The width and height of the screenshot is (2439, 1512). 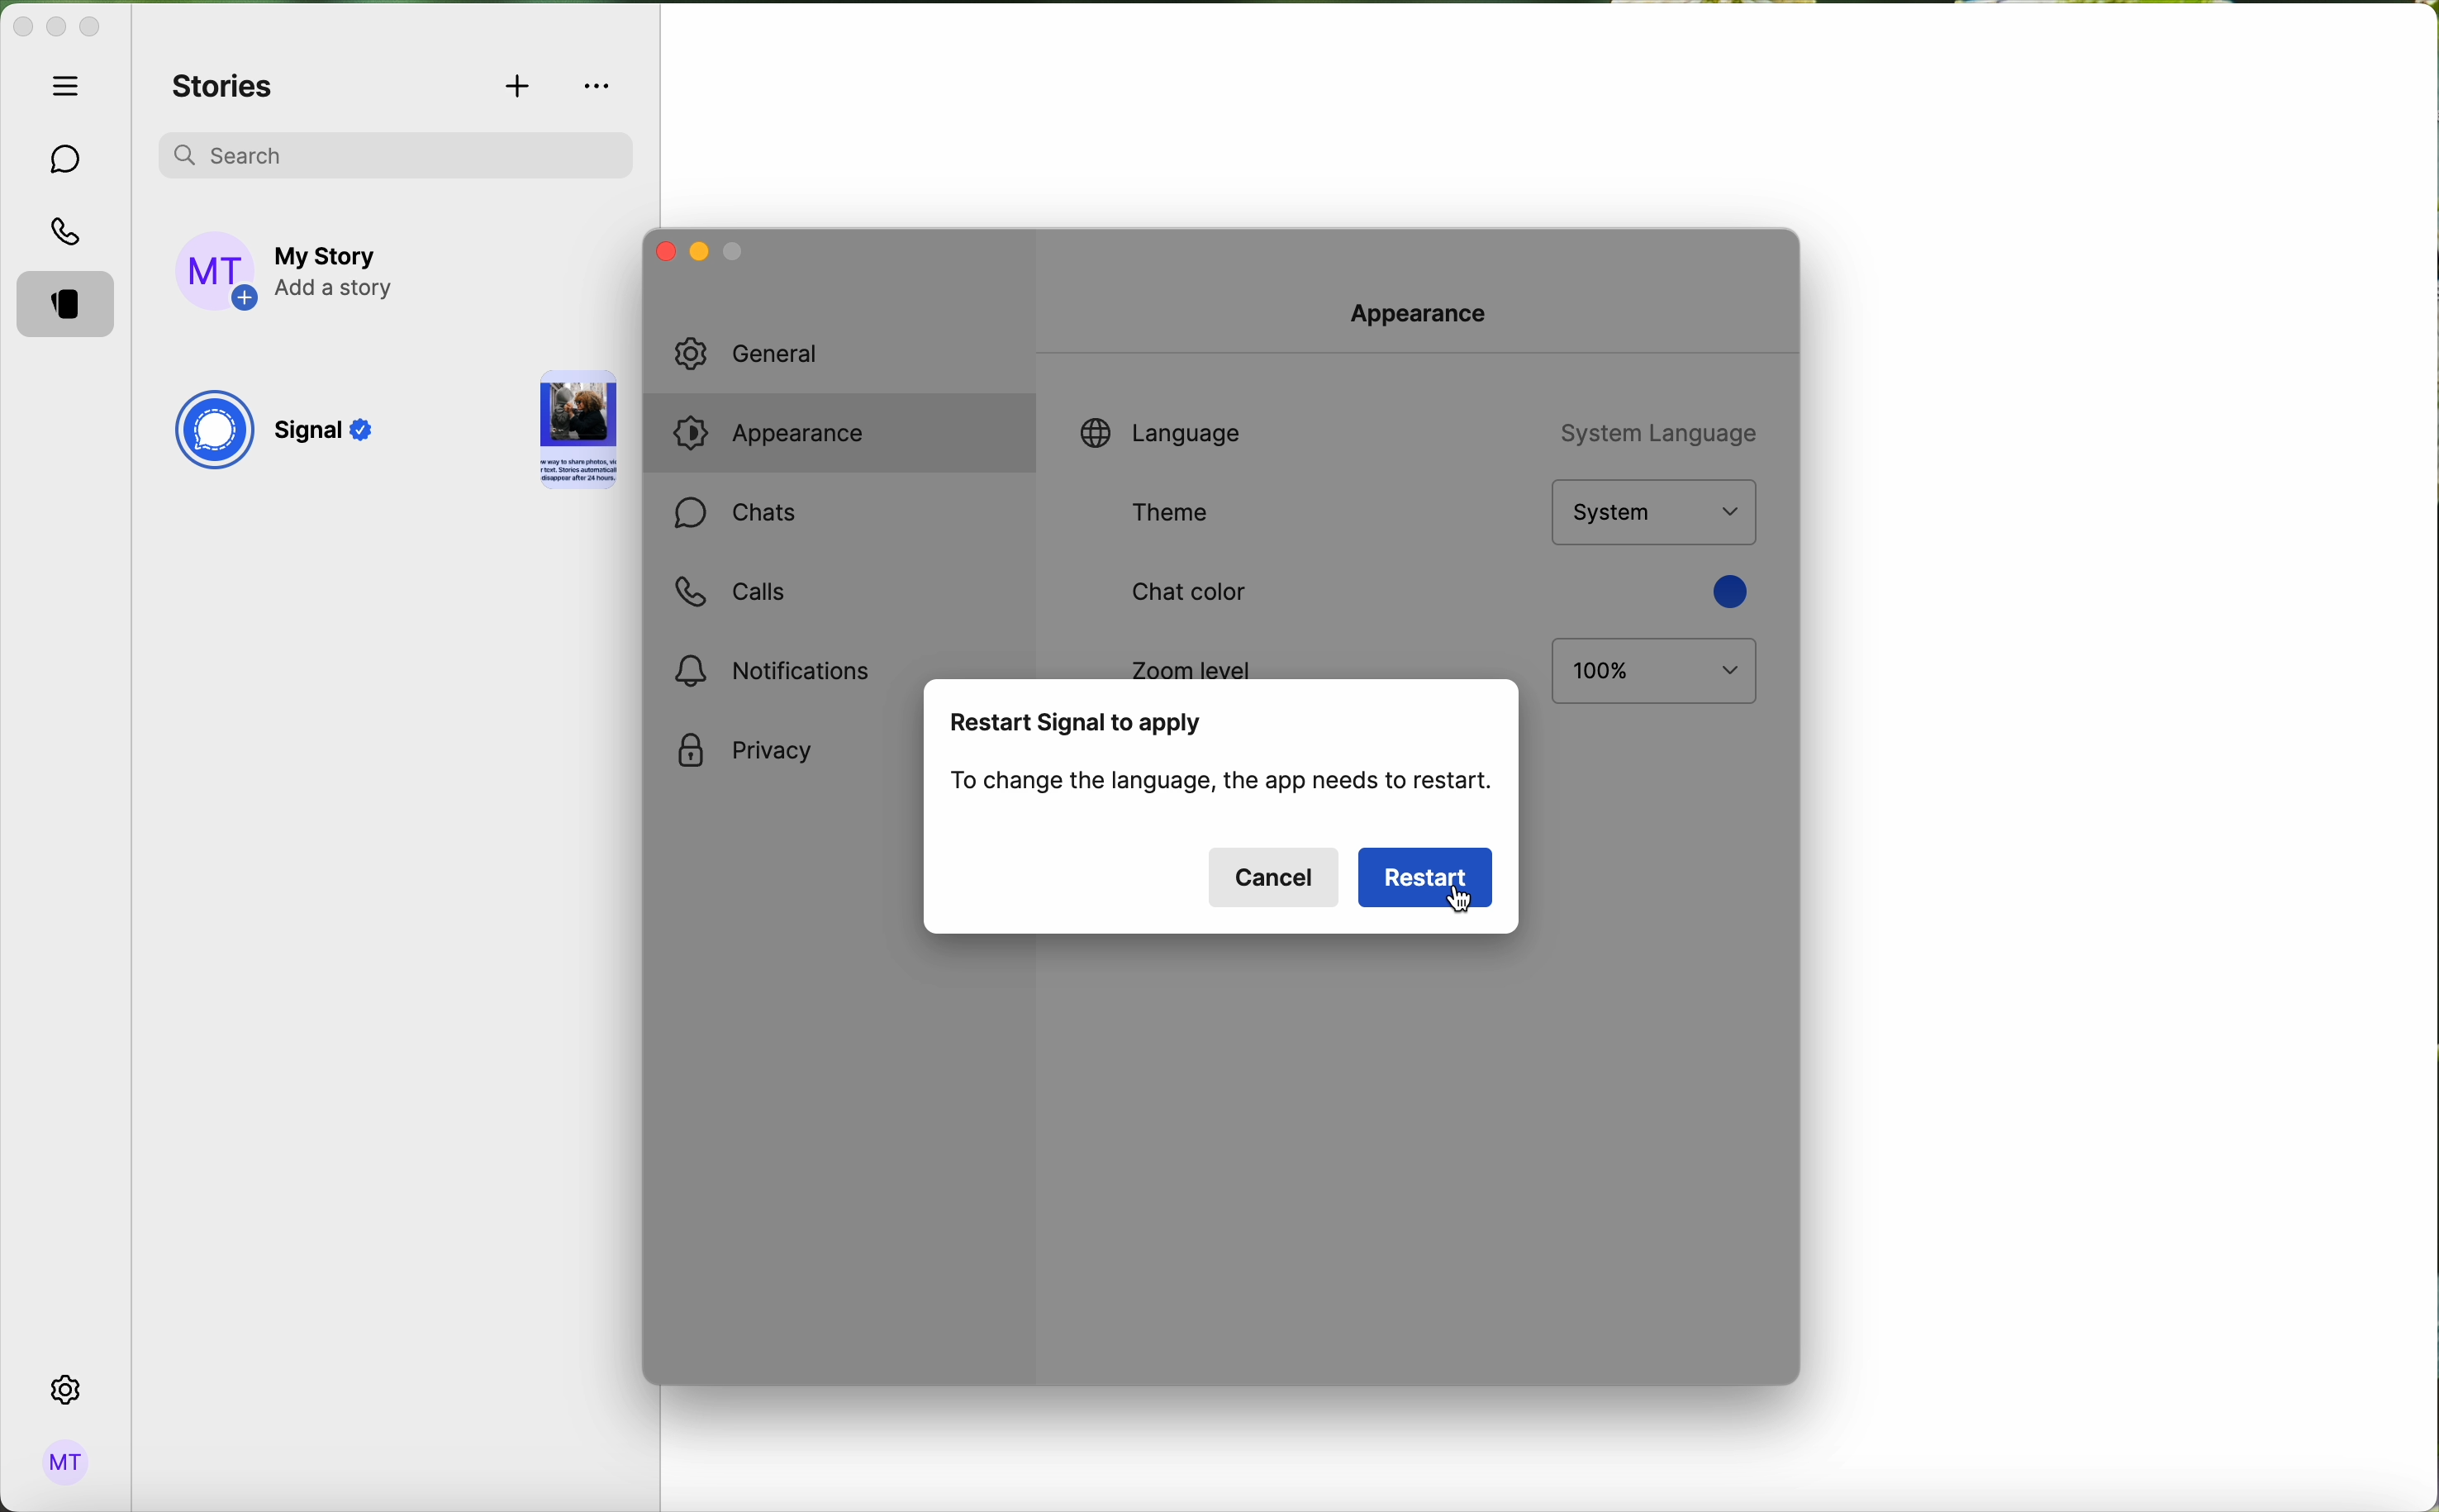 What do you see at coordinates (56, 29) in the screenshot?
I see `minimize` at bounding box center [56, 29].